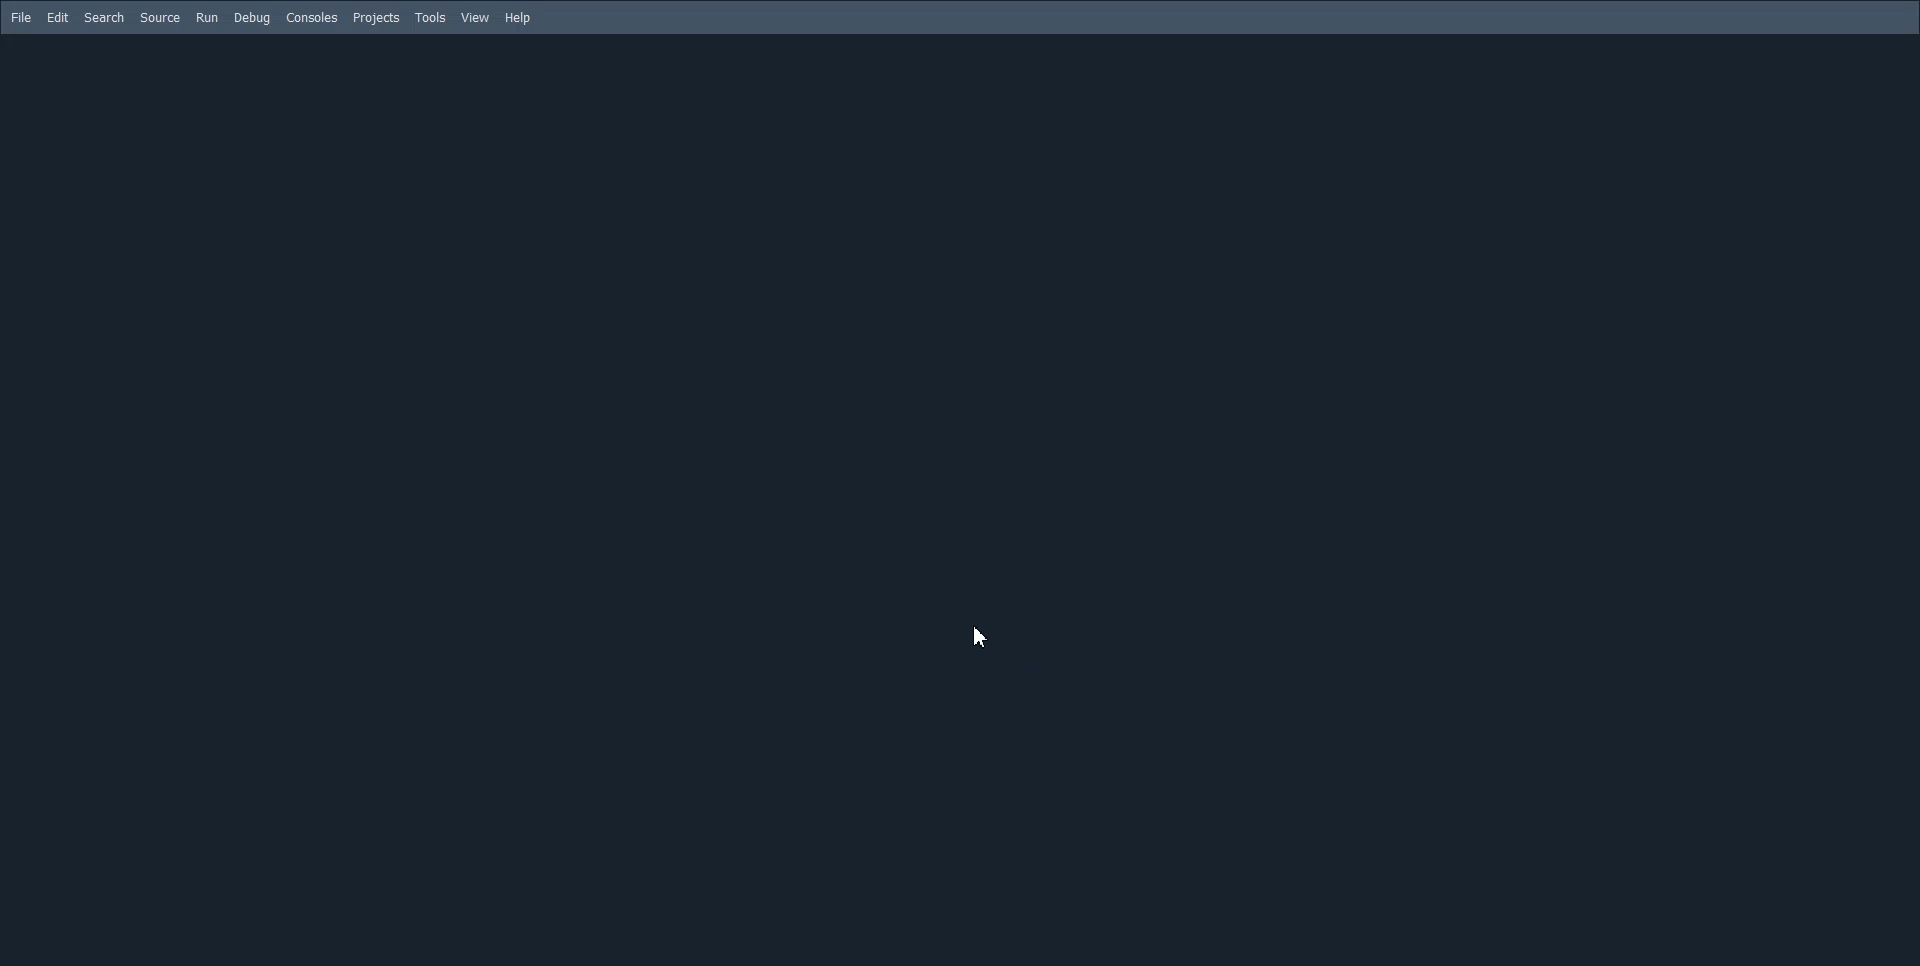  I want to click on Consoles, so click(311, 18).